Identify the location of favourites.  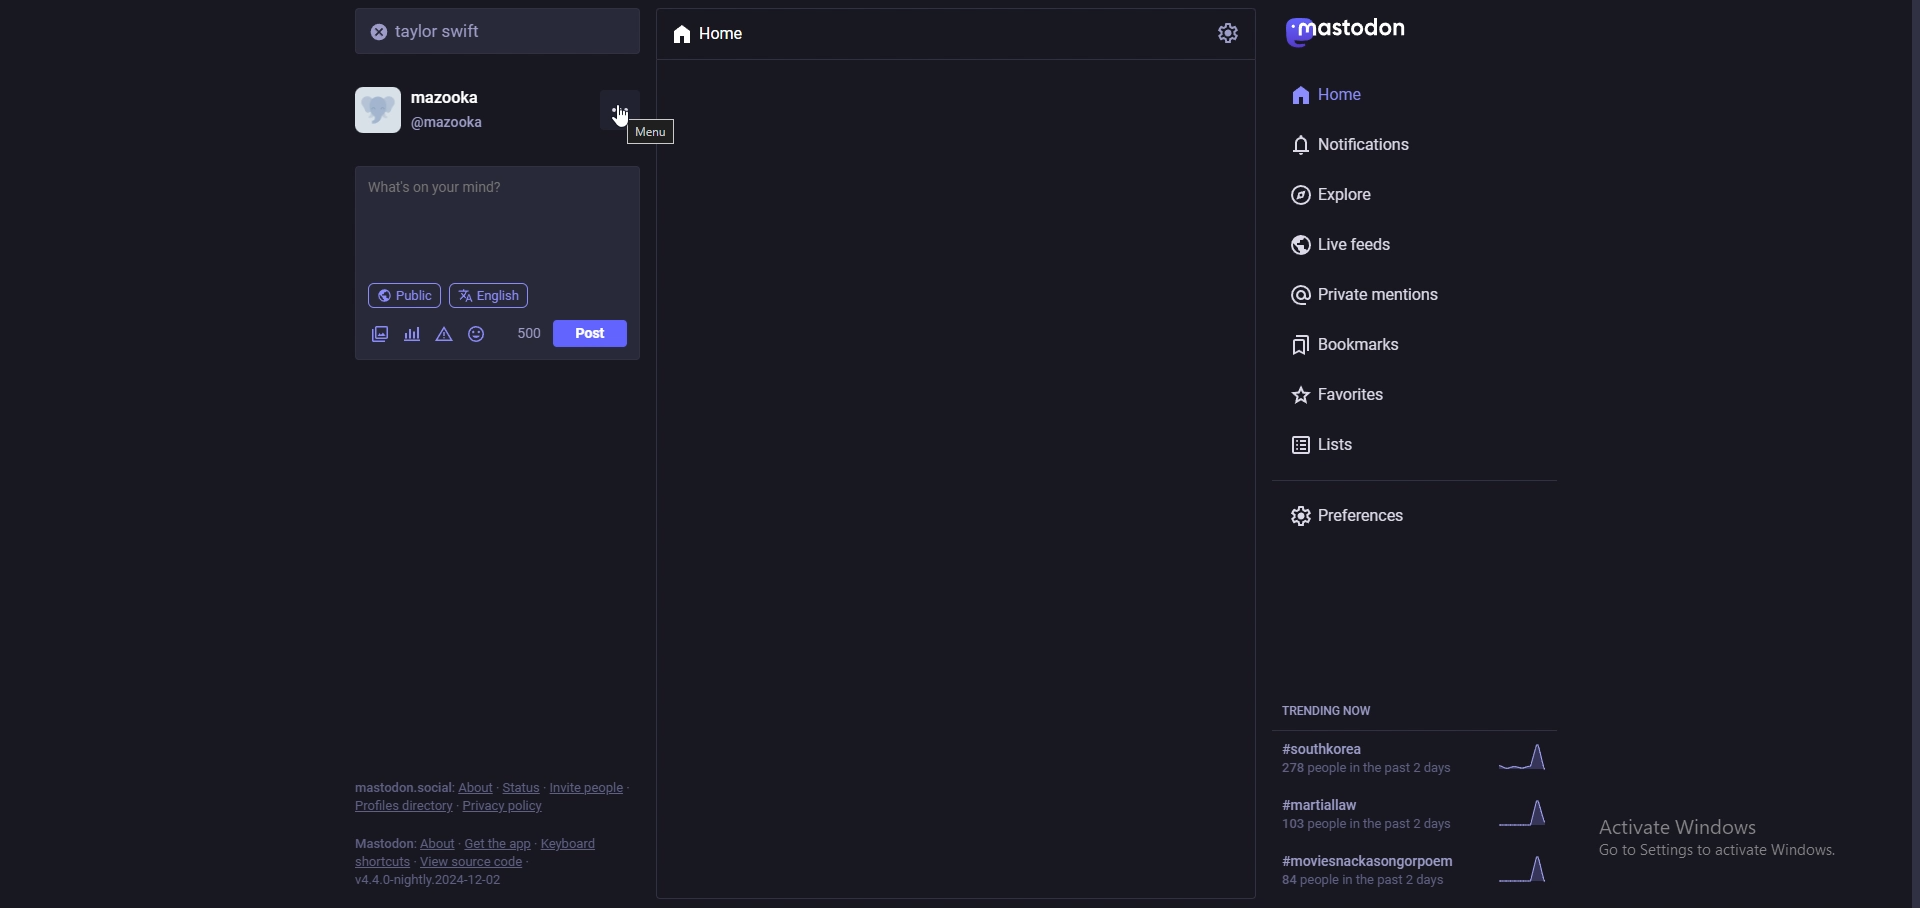
(1405, 394).